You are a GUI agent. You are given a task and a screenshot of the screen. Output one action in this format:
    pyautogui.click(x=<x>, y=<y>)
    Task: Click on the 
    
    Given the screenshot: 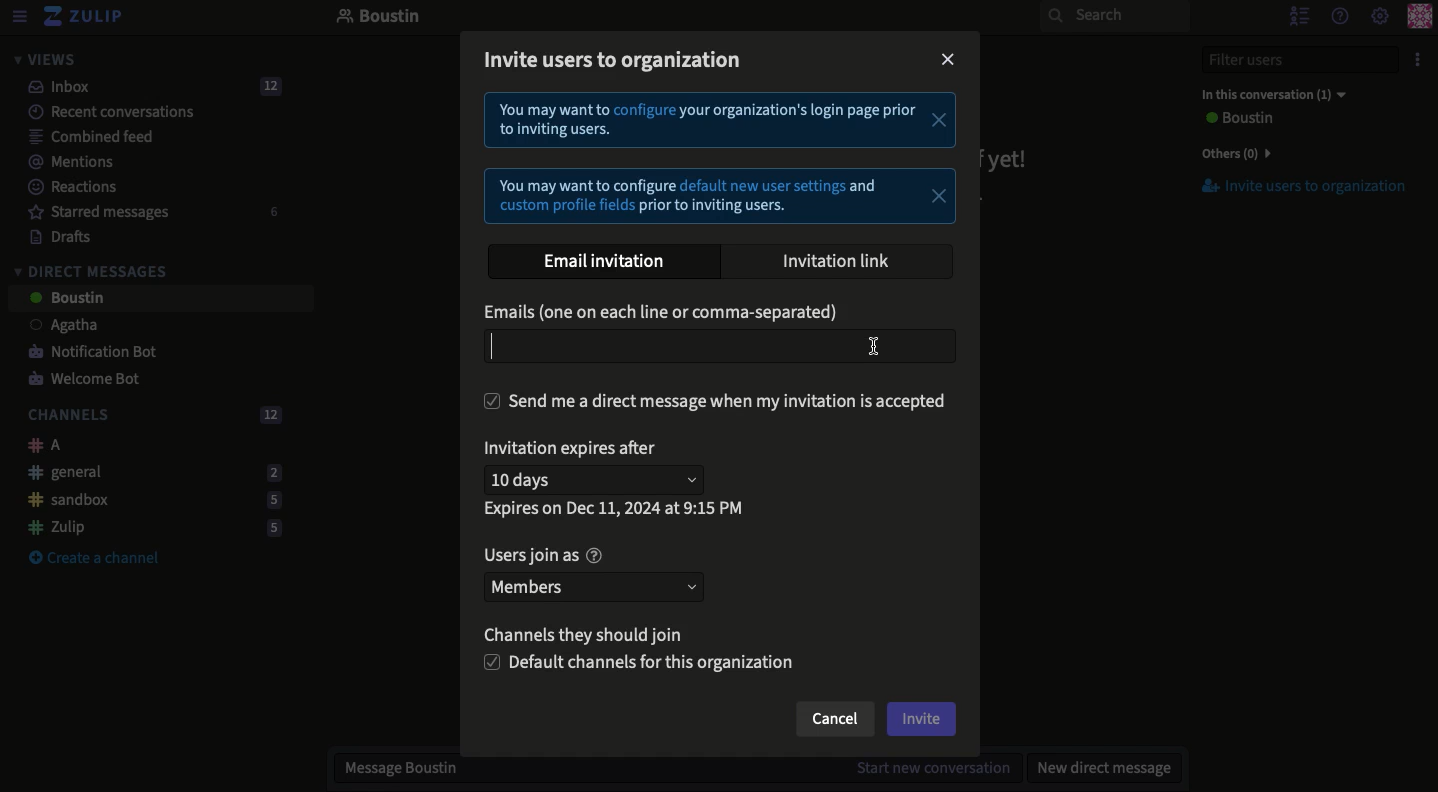 What is the action you would take?
    pyautogui.click(x=946, y=60)
    